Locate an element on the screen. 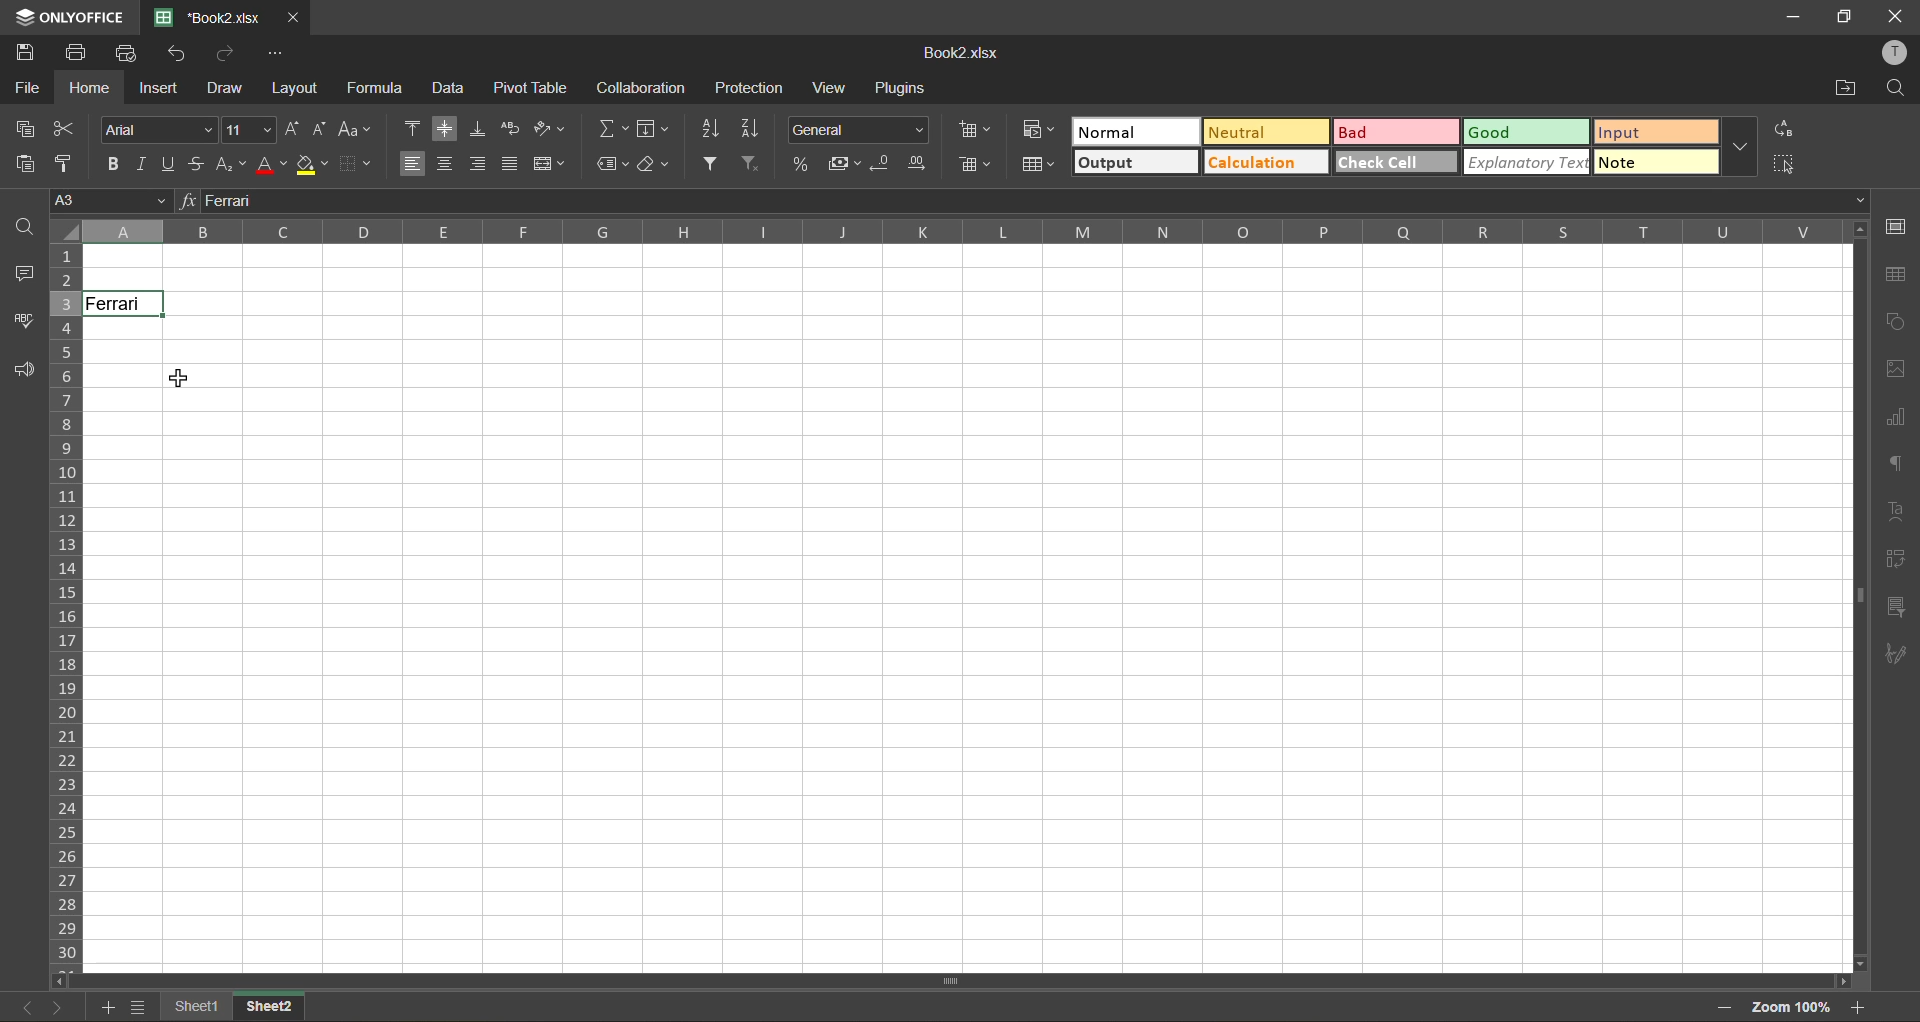 Image resolution: width=1920 pixels, height=1022 pixels. signature is located at coordinates (1895, 658).